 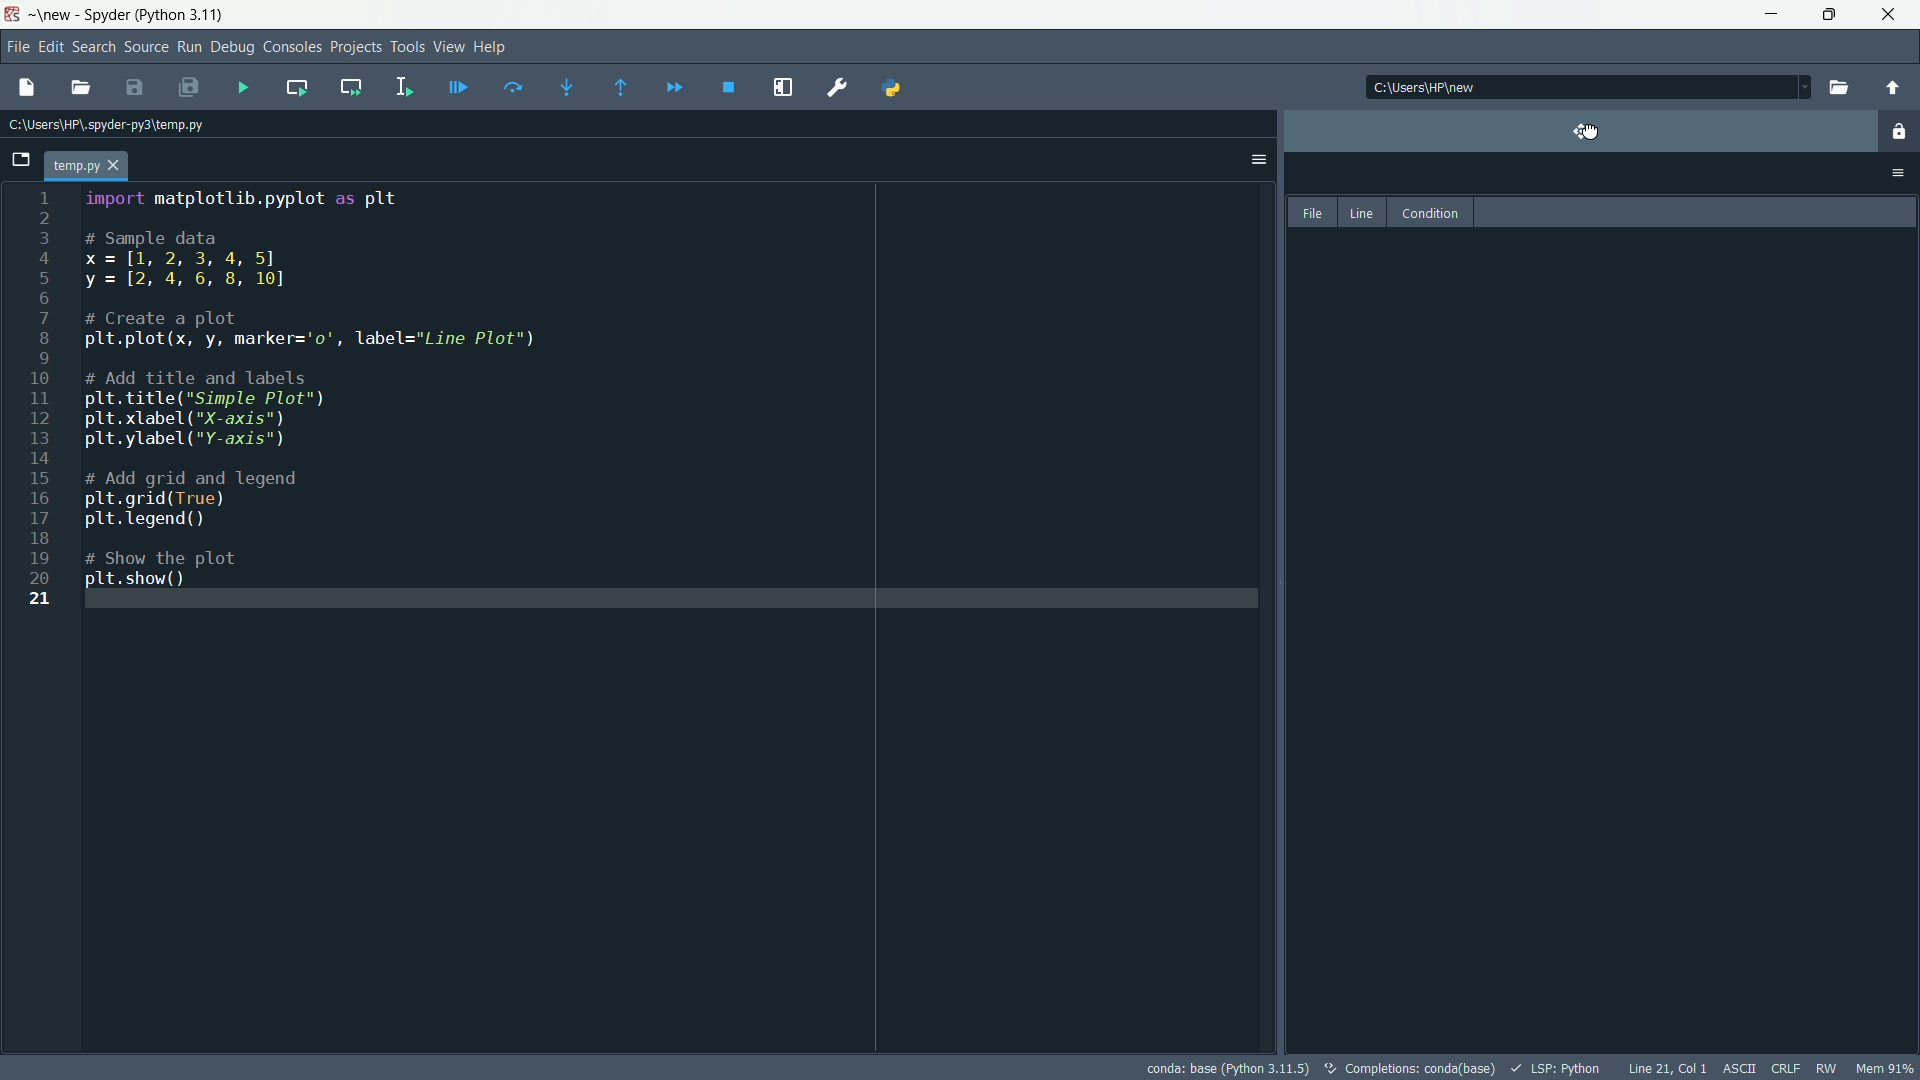 What do you see at coordinates (1431, 212) in the screenshot?
I see `condition` at bounding box center [1431, 212].